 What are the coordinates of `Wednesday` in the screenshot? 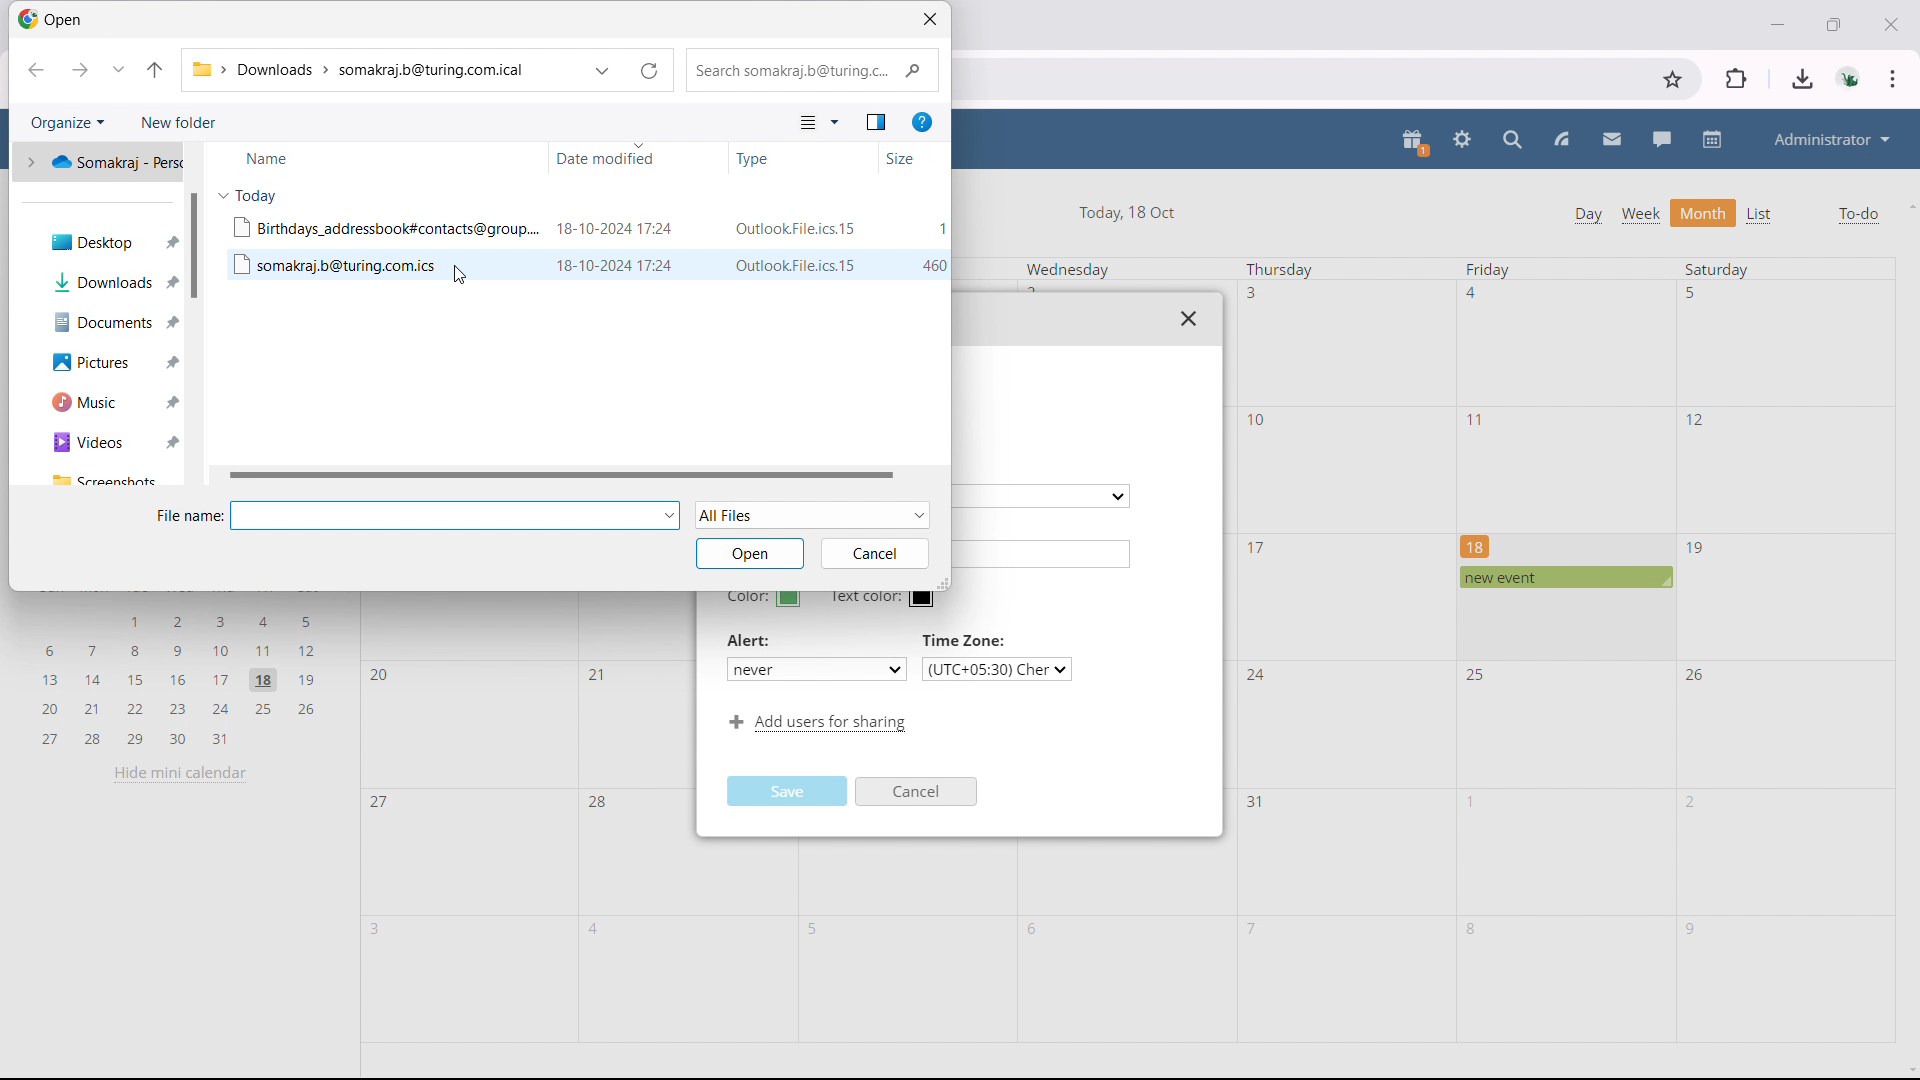 It's located at (1068, 270).